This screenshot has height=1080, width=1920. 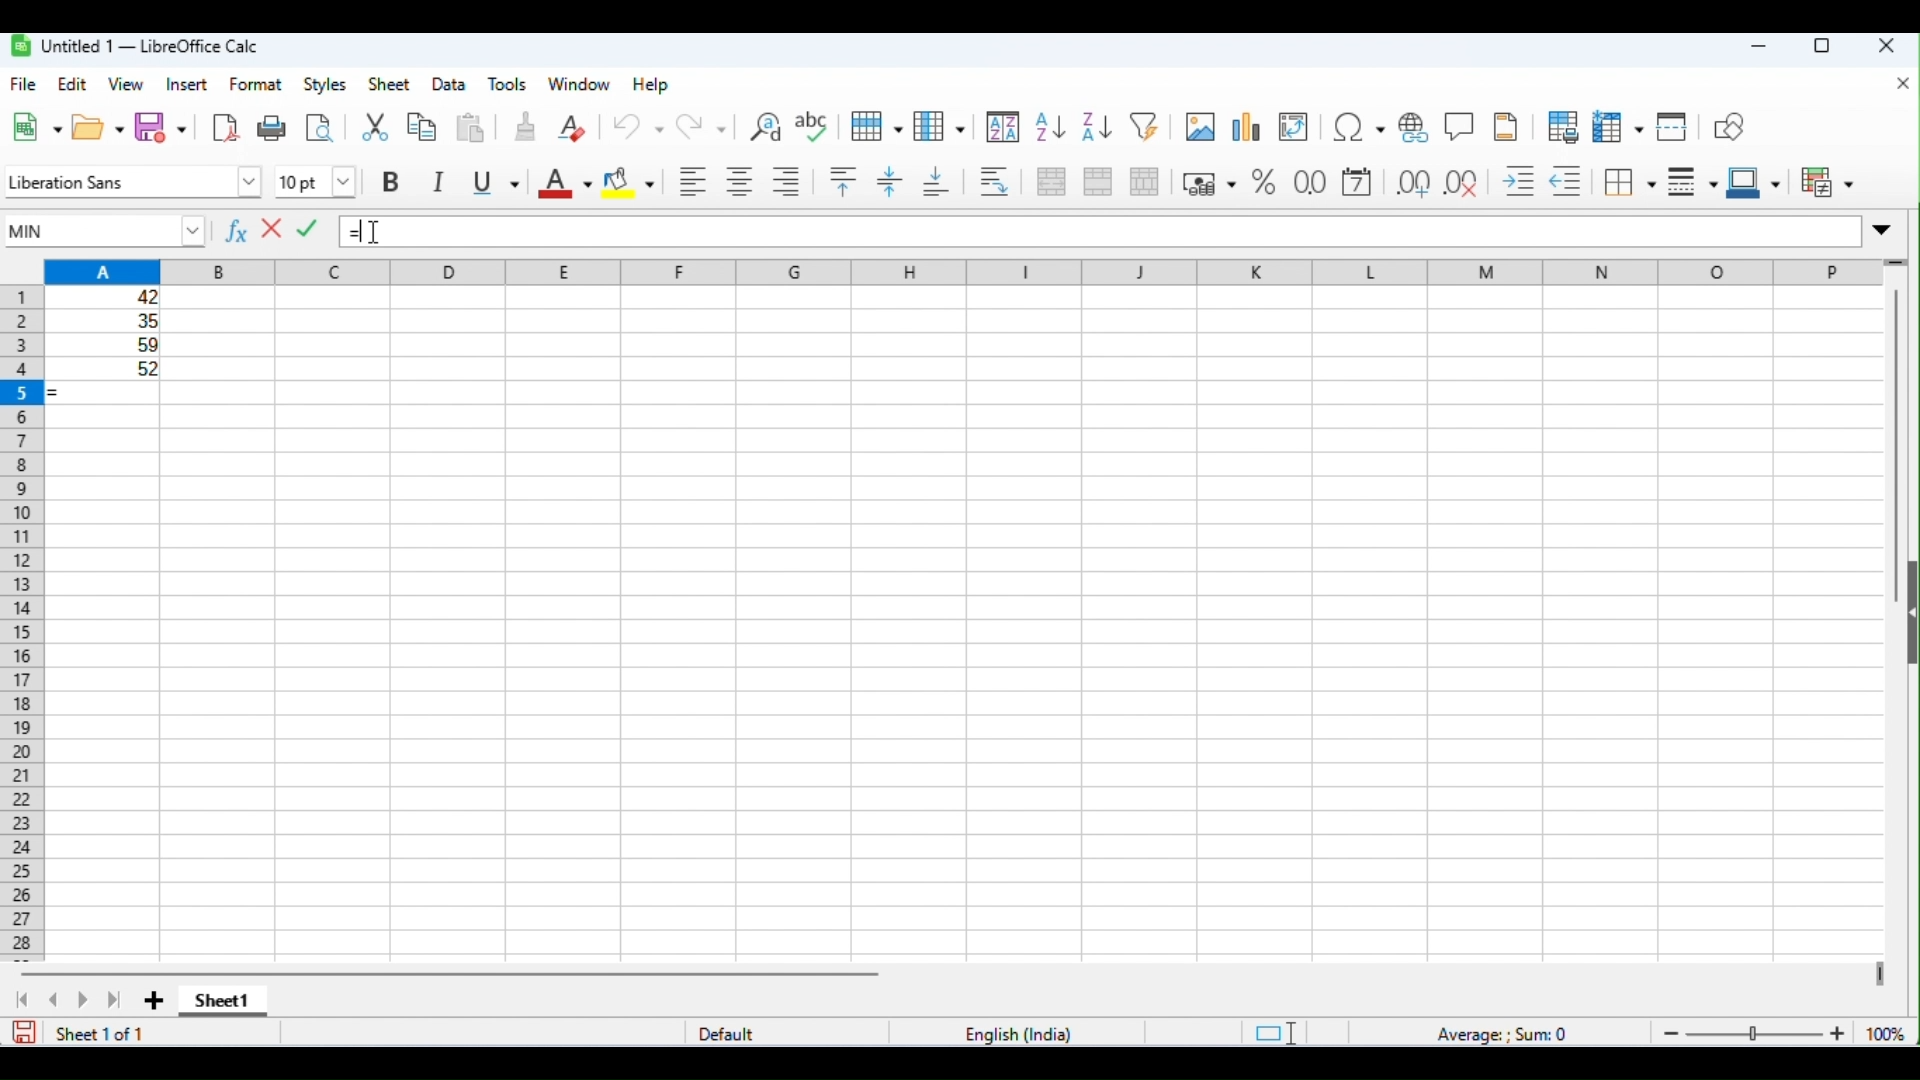 What do you see at coordinates (564, 181) in the screenshot?
I see `font color` at bounding box center [564, 181].